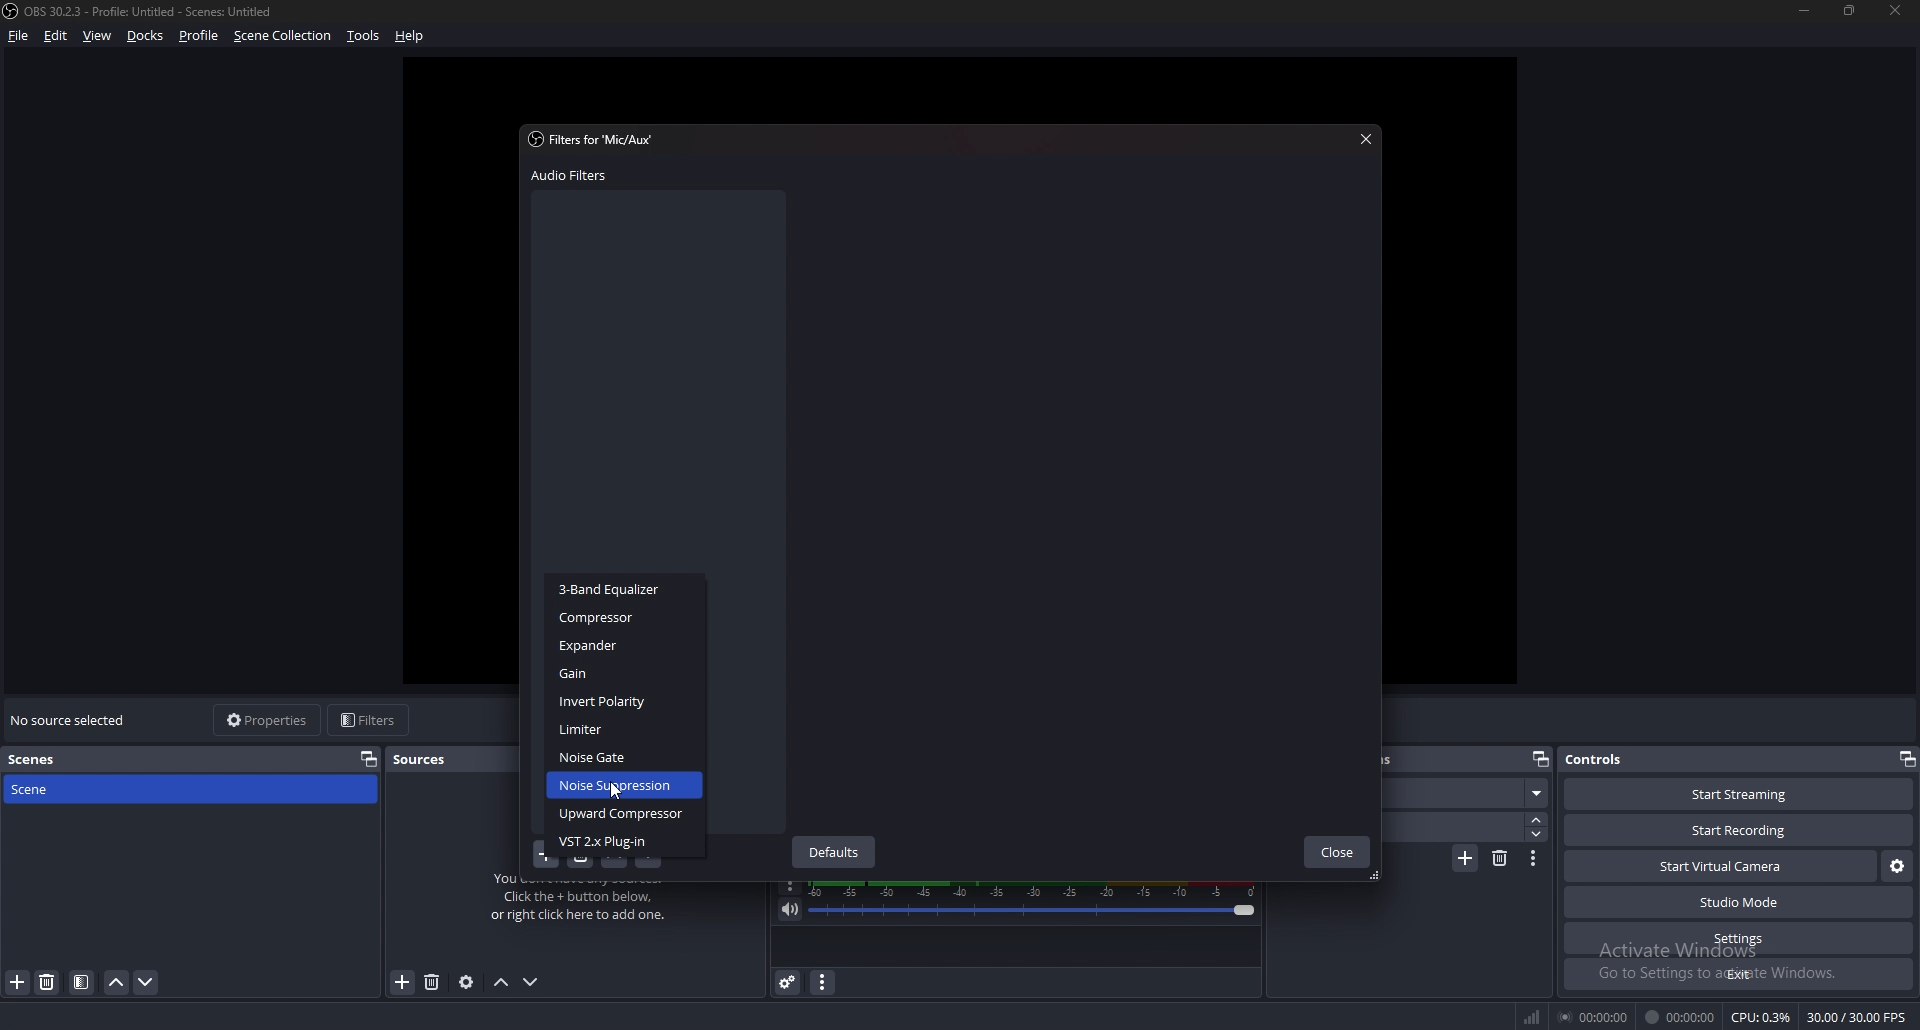 This screenshot has height=1030, width=1920. What do you see at coordinates (18, 982) in the screenshot?
I see `add scene` at bounding box center [18, 982].